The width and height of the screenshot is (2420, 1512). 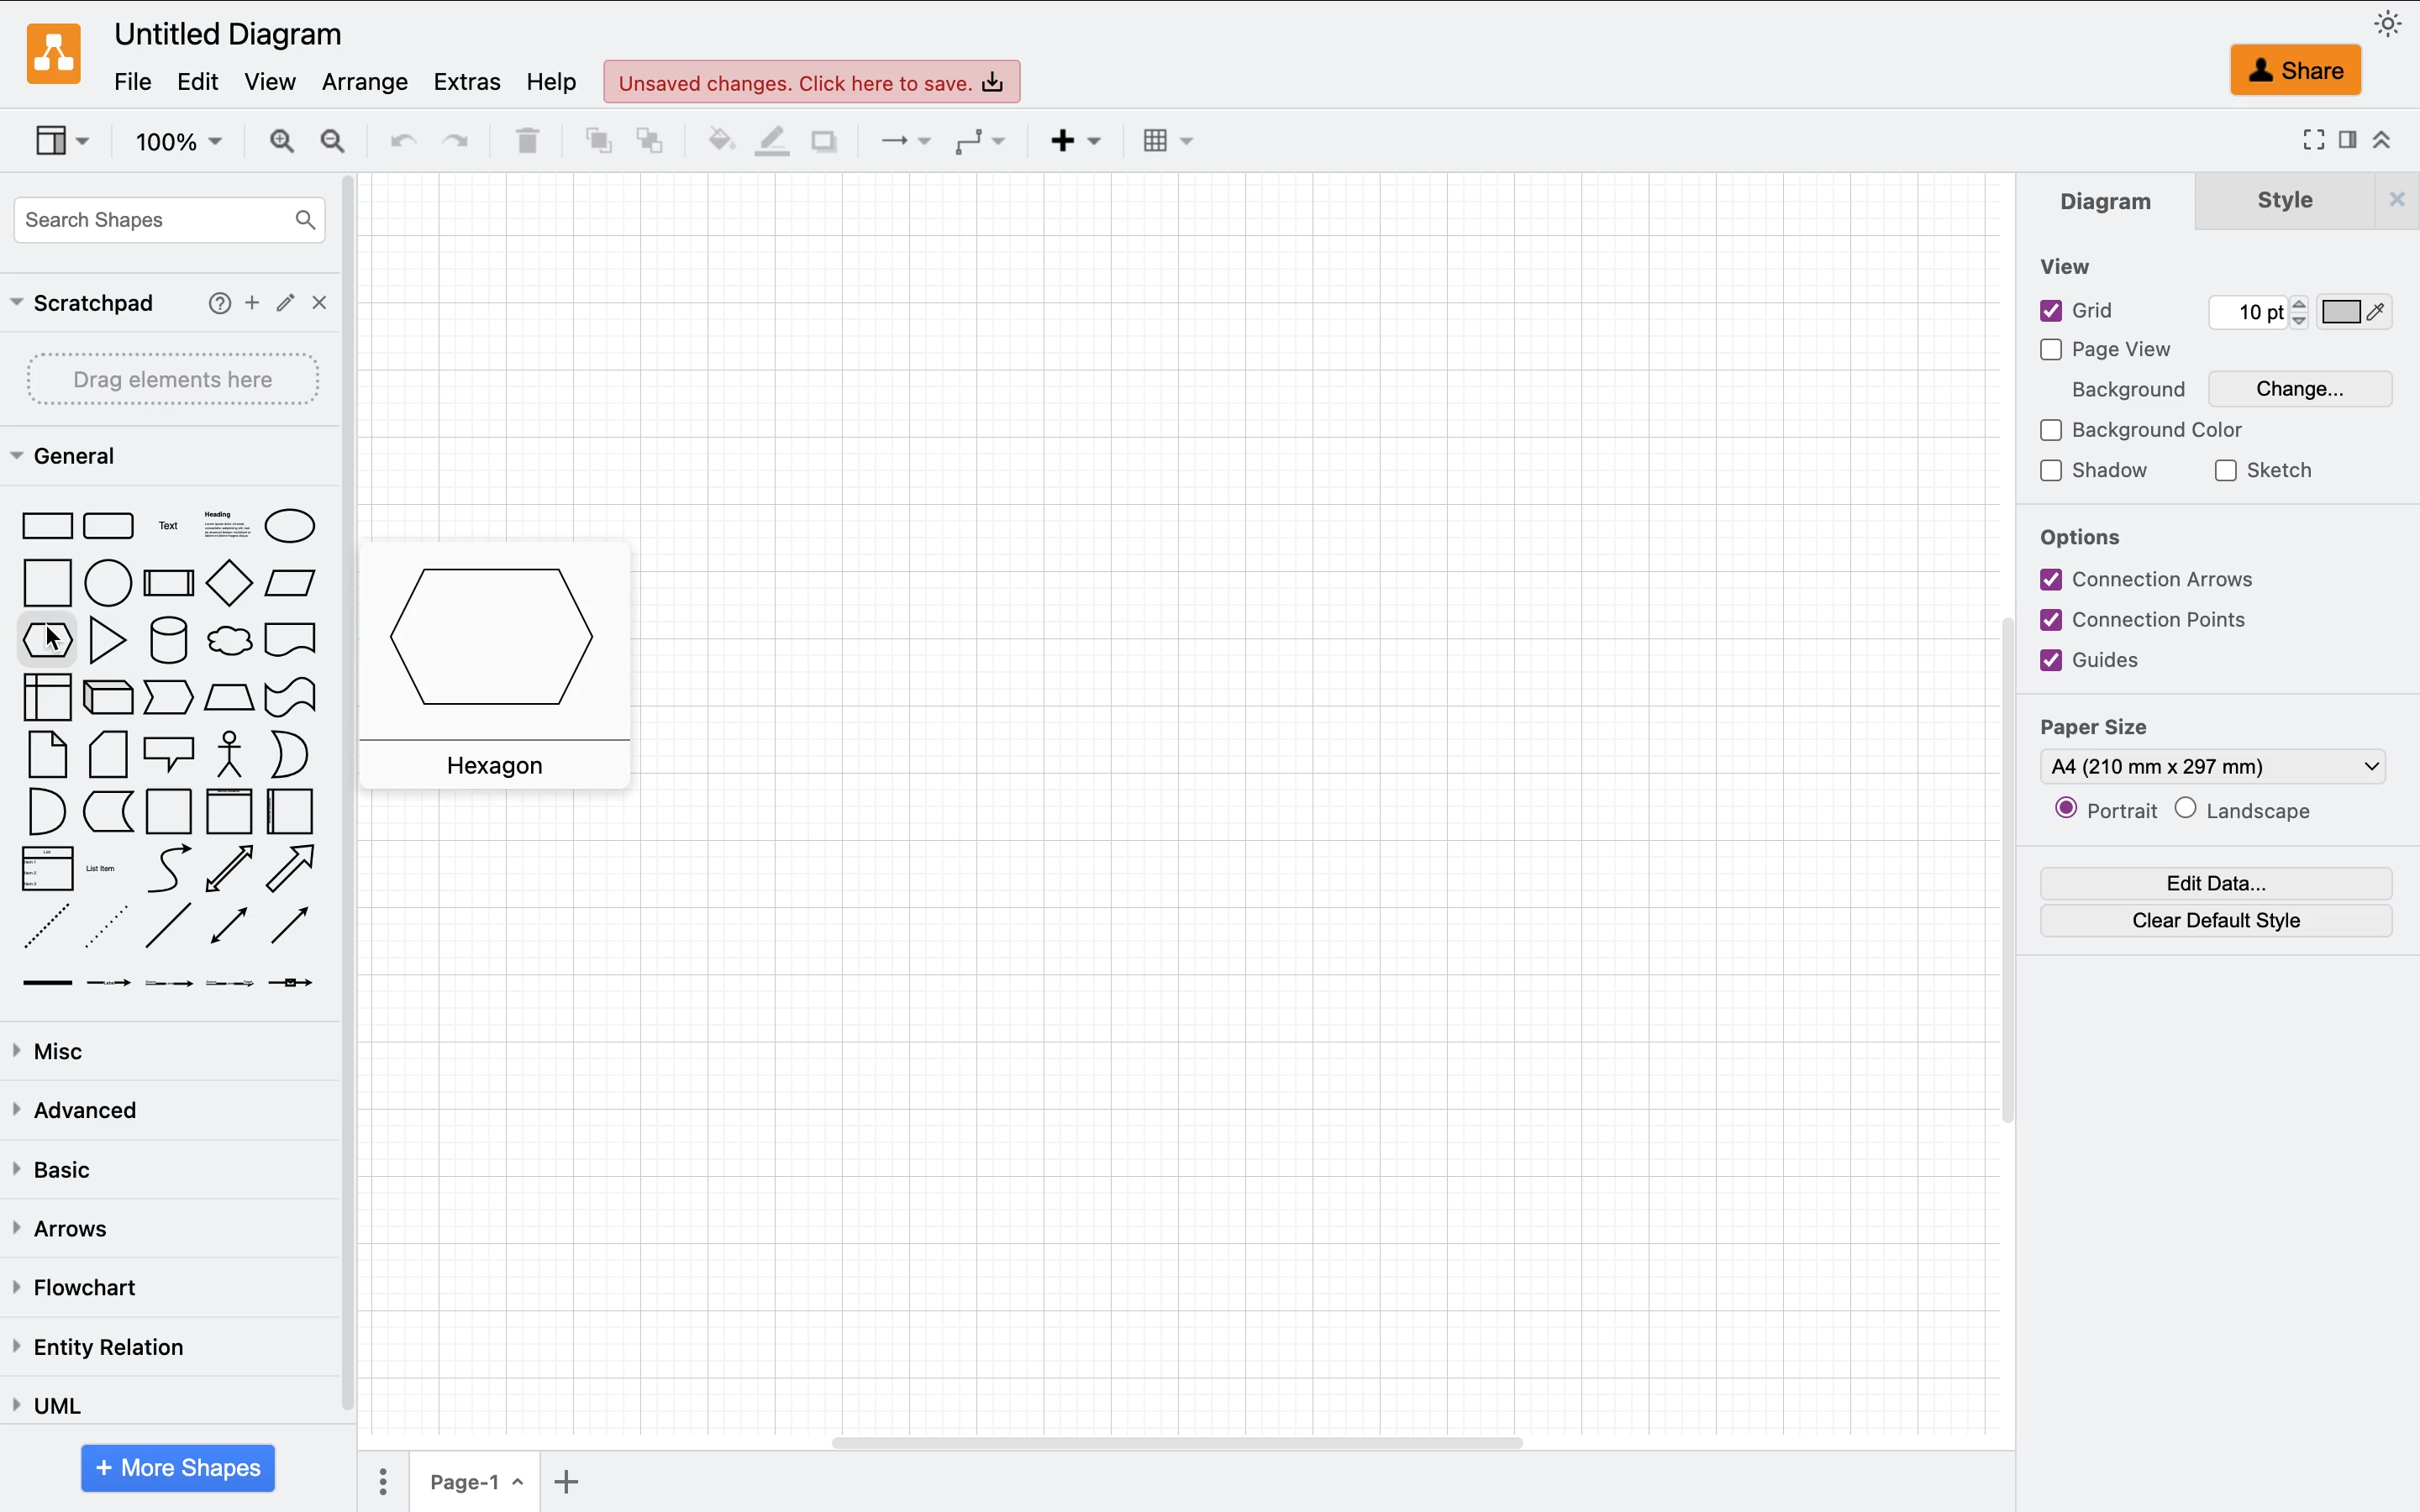 I want to click on square, so click(x=45, y=585).